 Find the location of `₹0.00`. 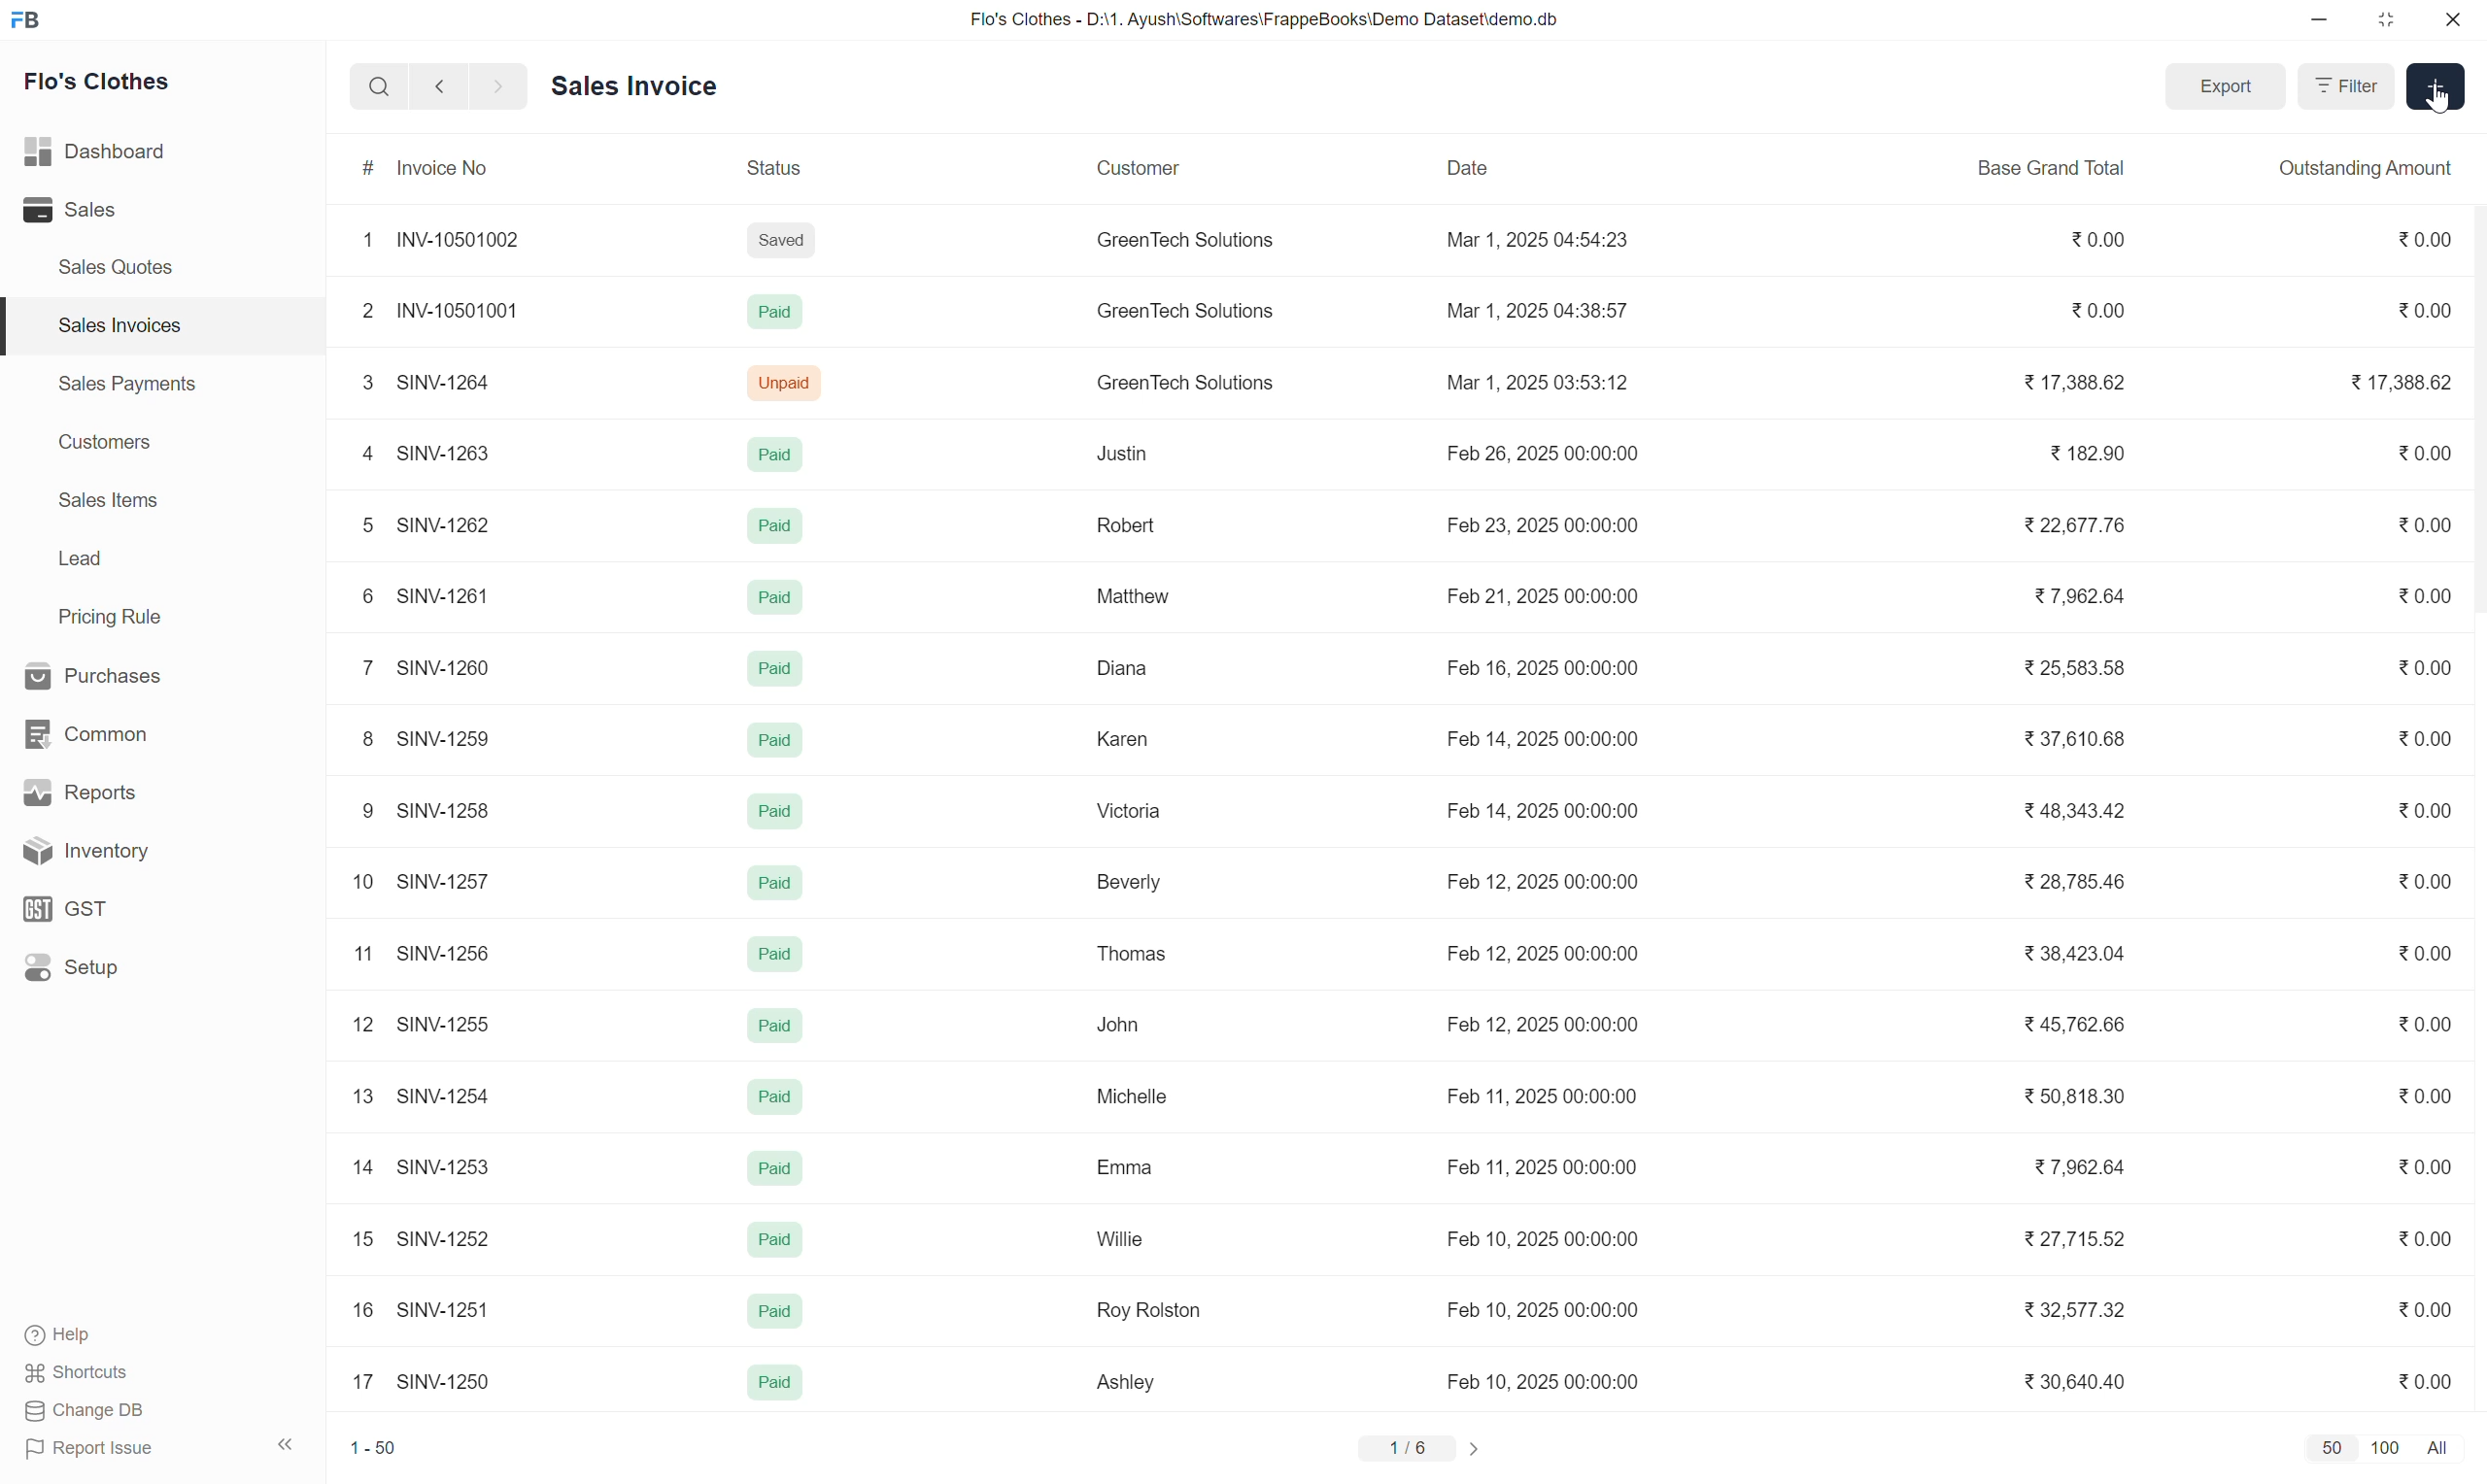

₹0.00 is located at coordinates (2424, 1245).